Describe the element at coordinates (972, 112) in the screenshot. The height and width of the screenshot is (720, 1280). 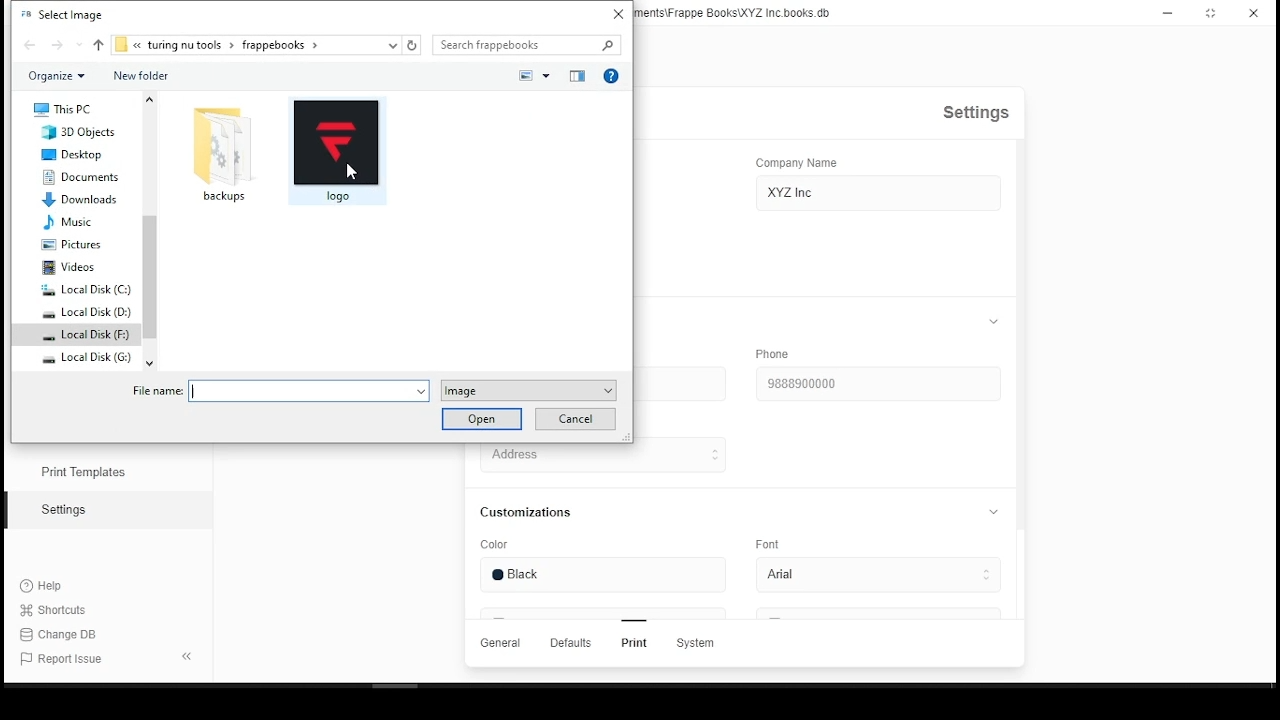
I see `Settings` at that location.